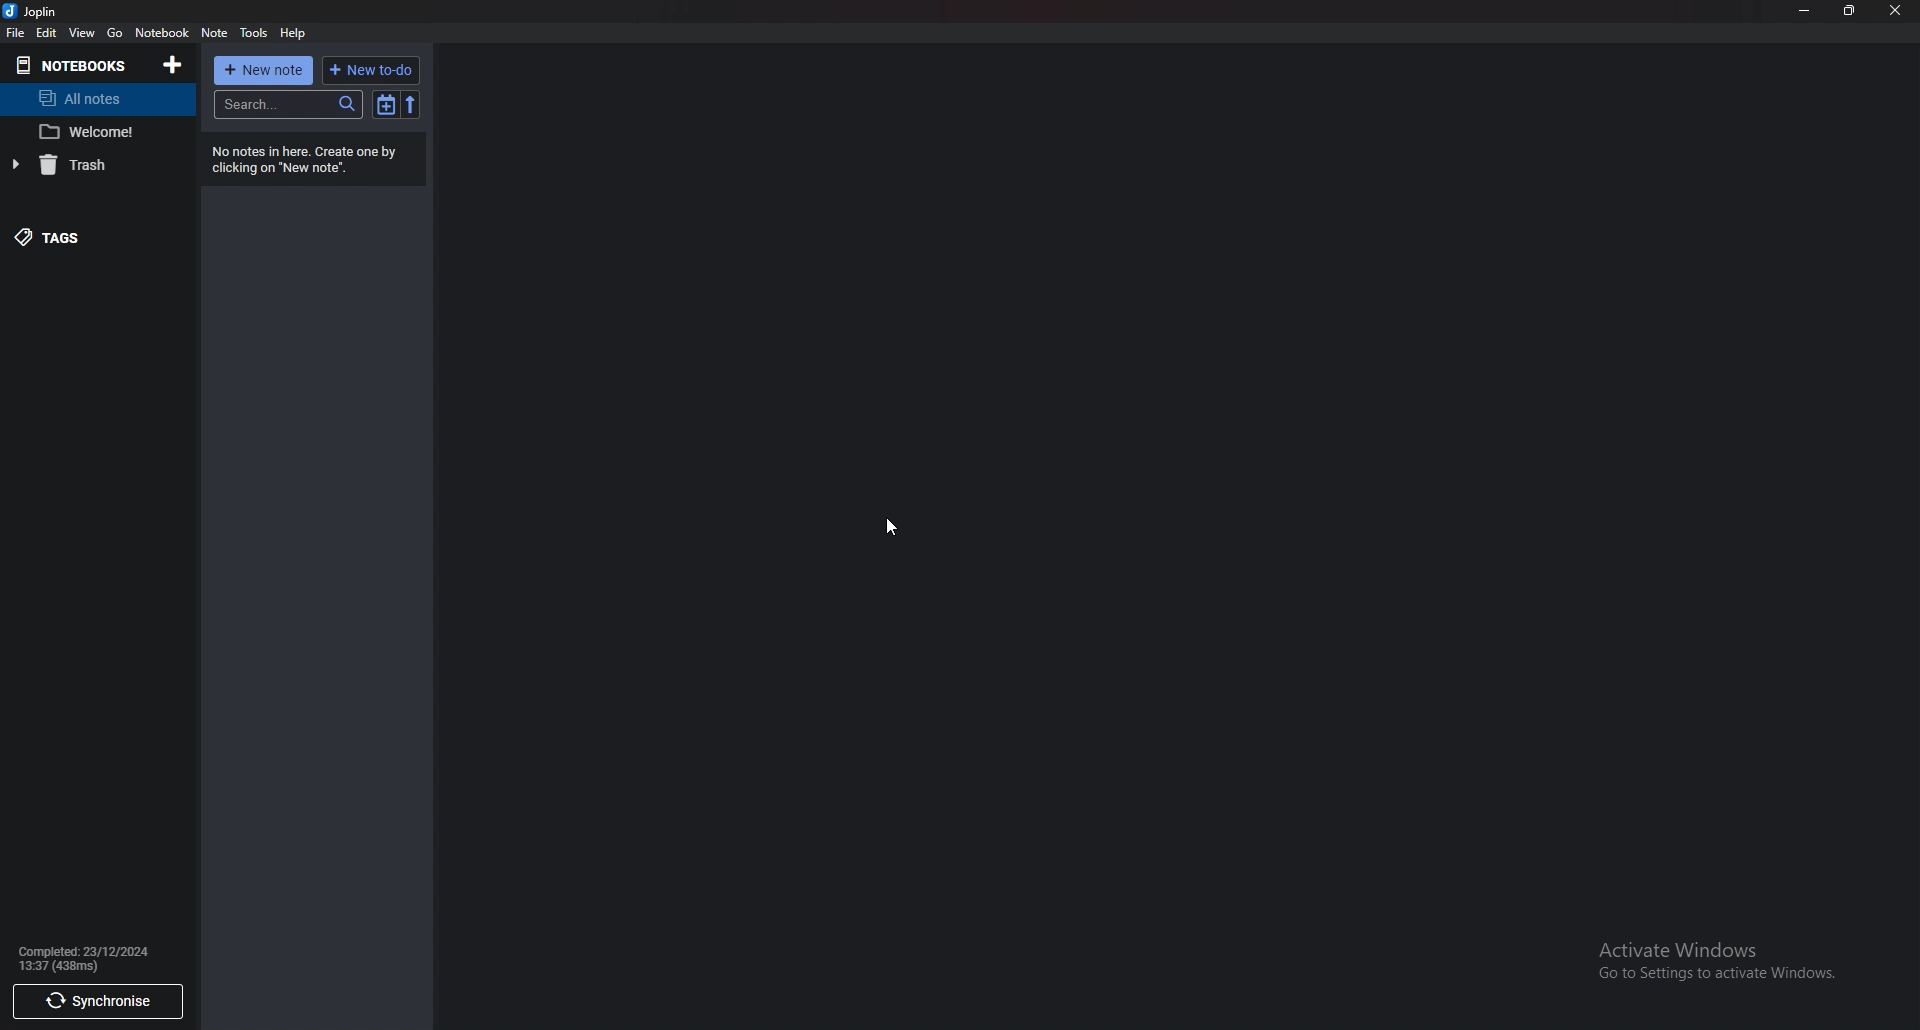  I want to click on New note, so click(263, 70).